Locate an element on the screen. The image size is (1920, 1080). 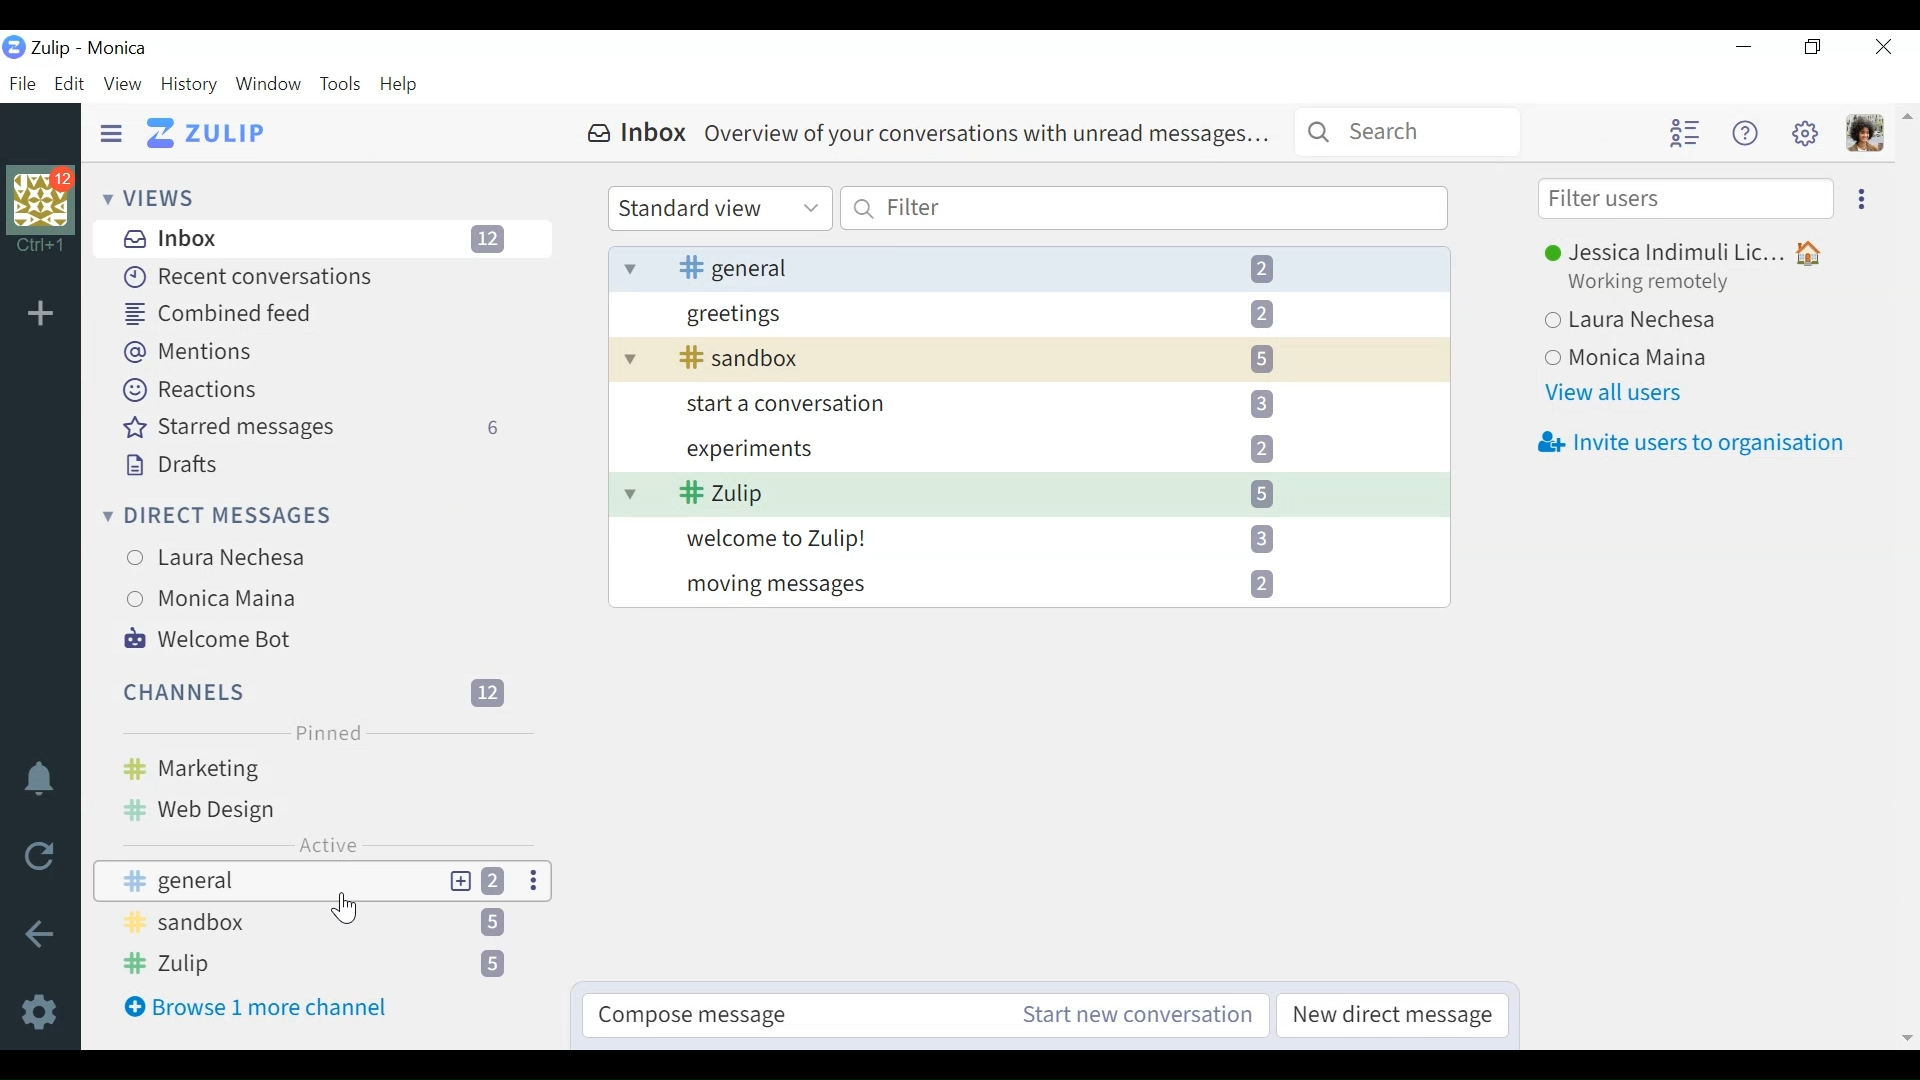
Edit is located at coordinates (67, 85).